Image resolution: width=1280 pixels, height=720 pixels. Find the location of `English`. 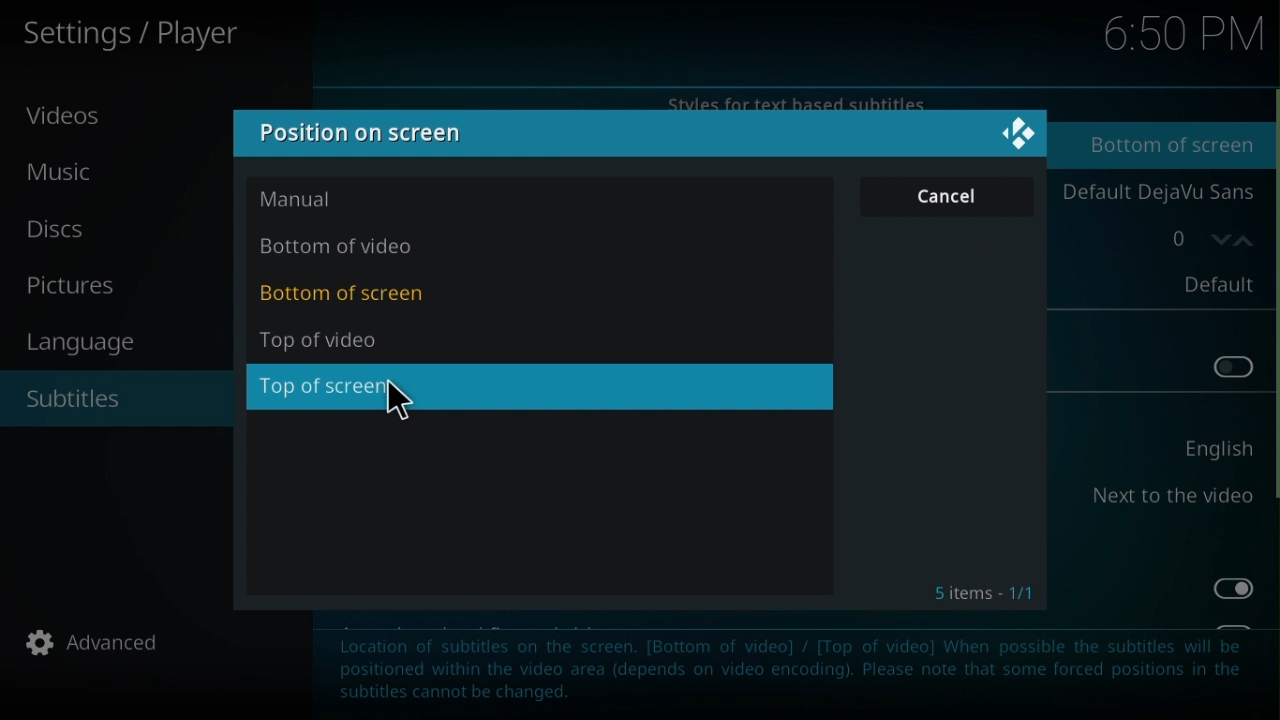

English is located at coordinates (1208, 450).